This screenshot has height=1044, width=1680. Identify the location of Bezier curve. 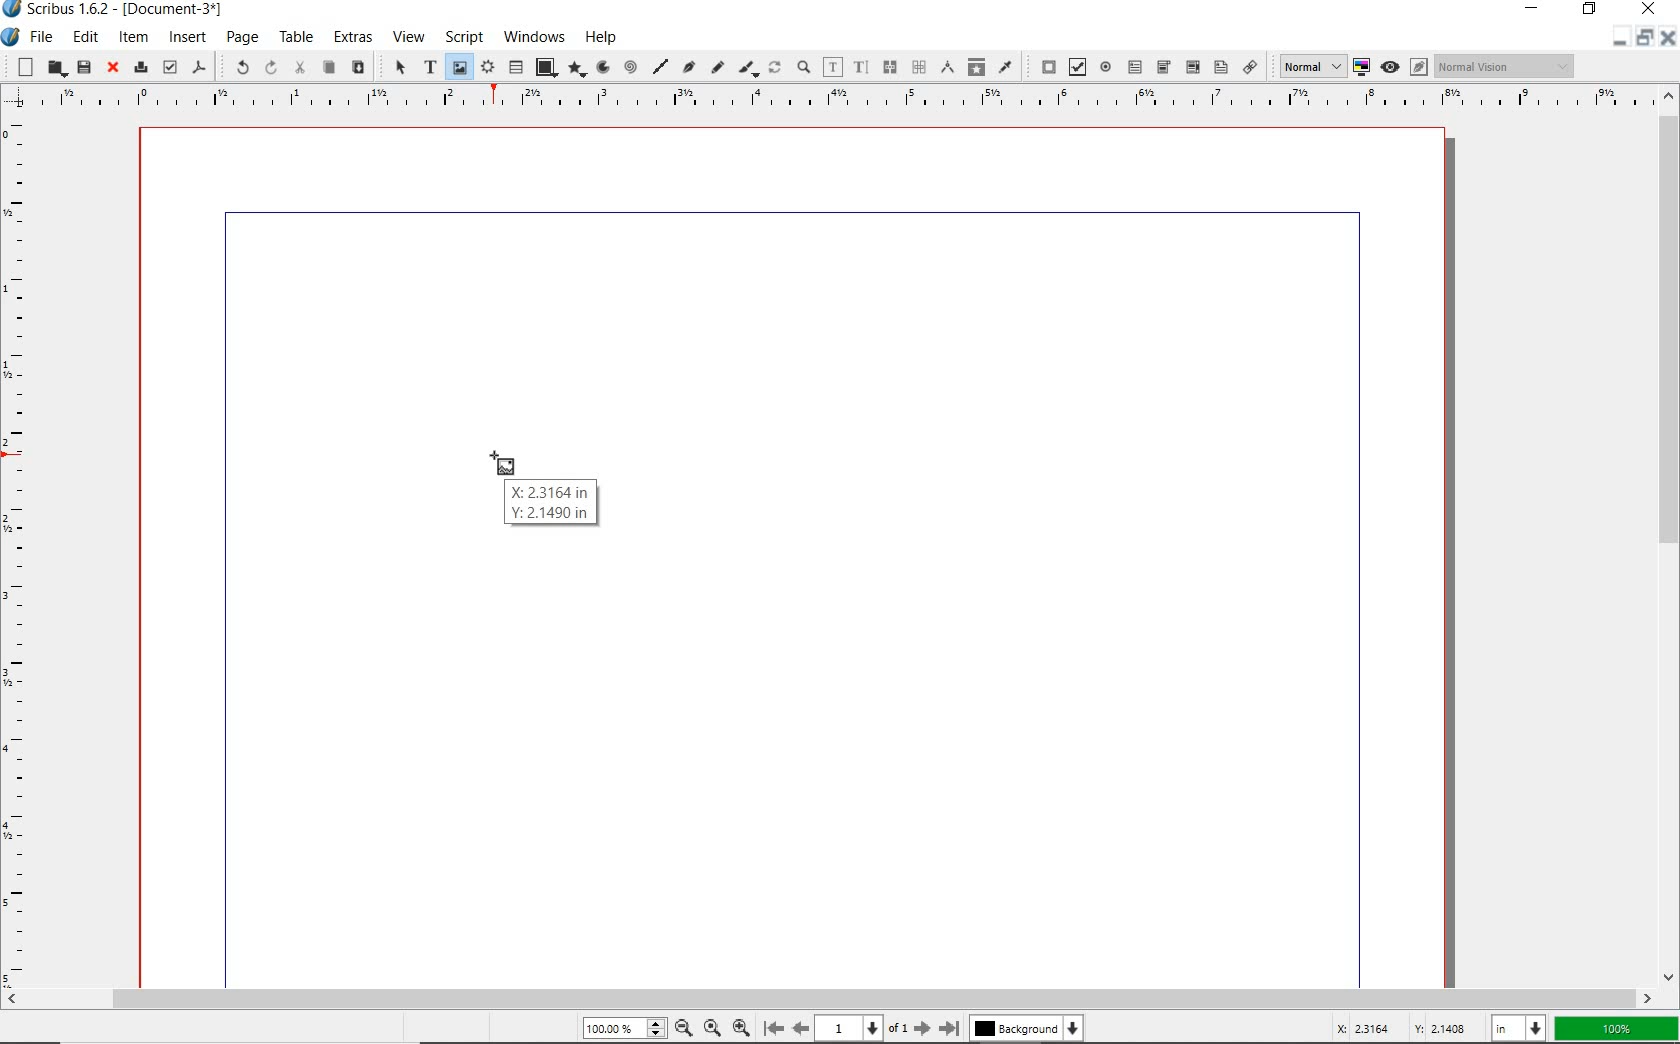
(688, 66).